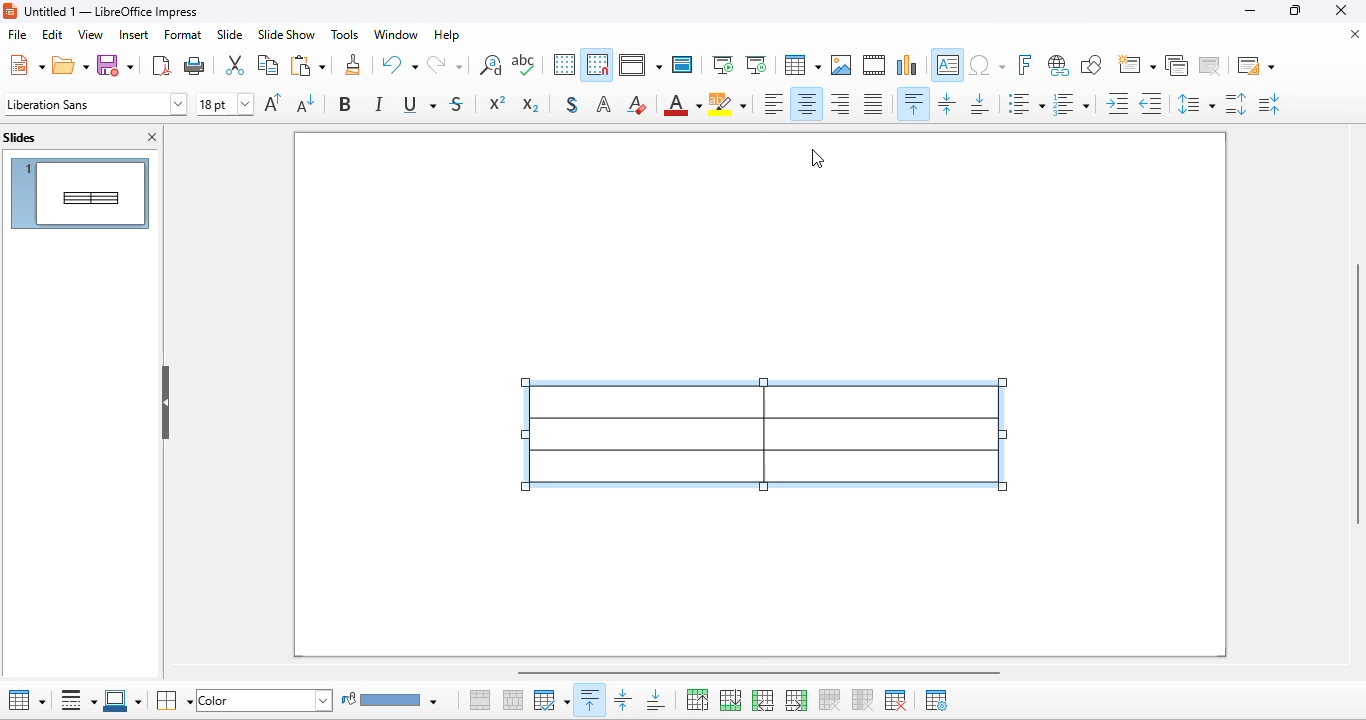  I want to click on align bottom, so click(657, 700).